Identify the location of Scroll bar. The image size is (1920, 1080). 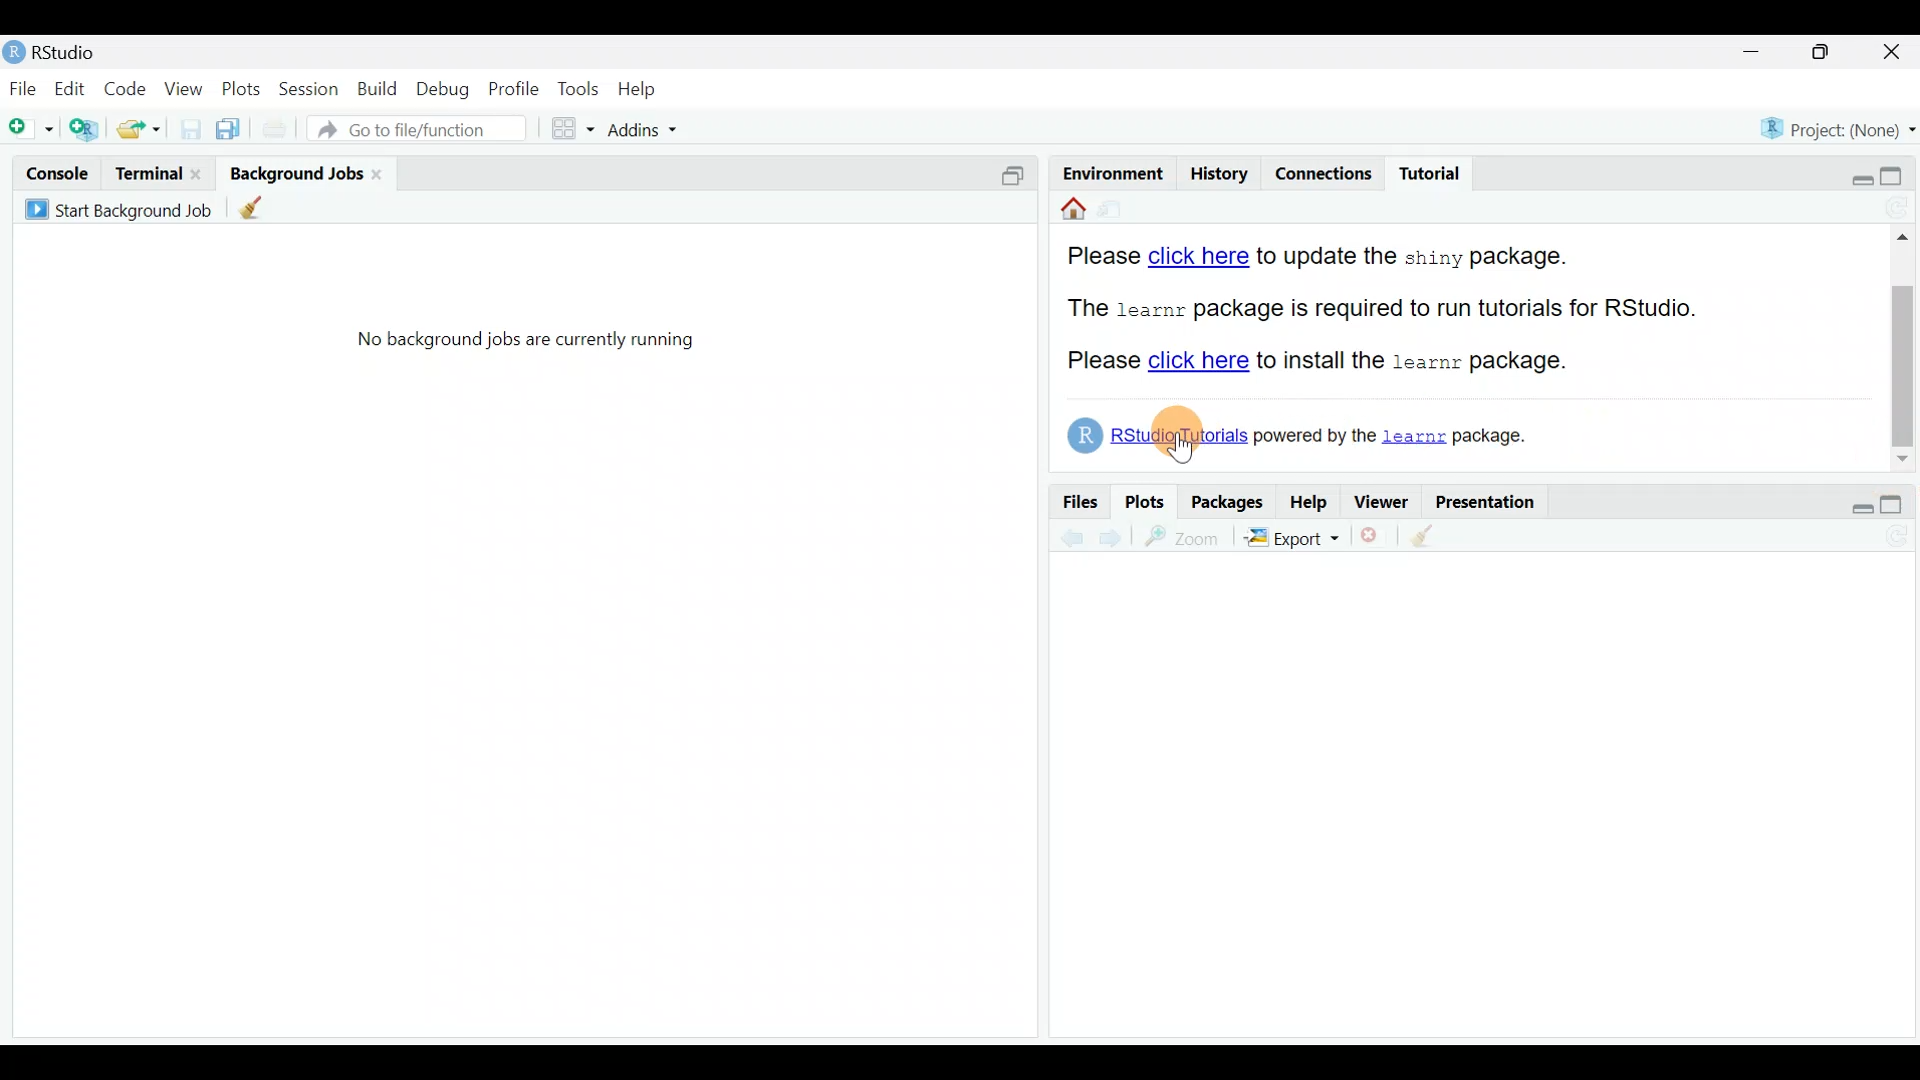
(1906, 346).